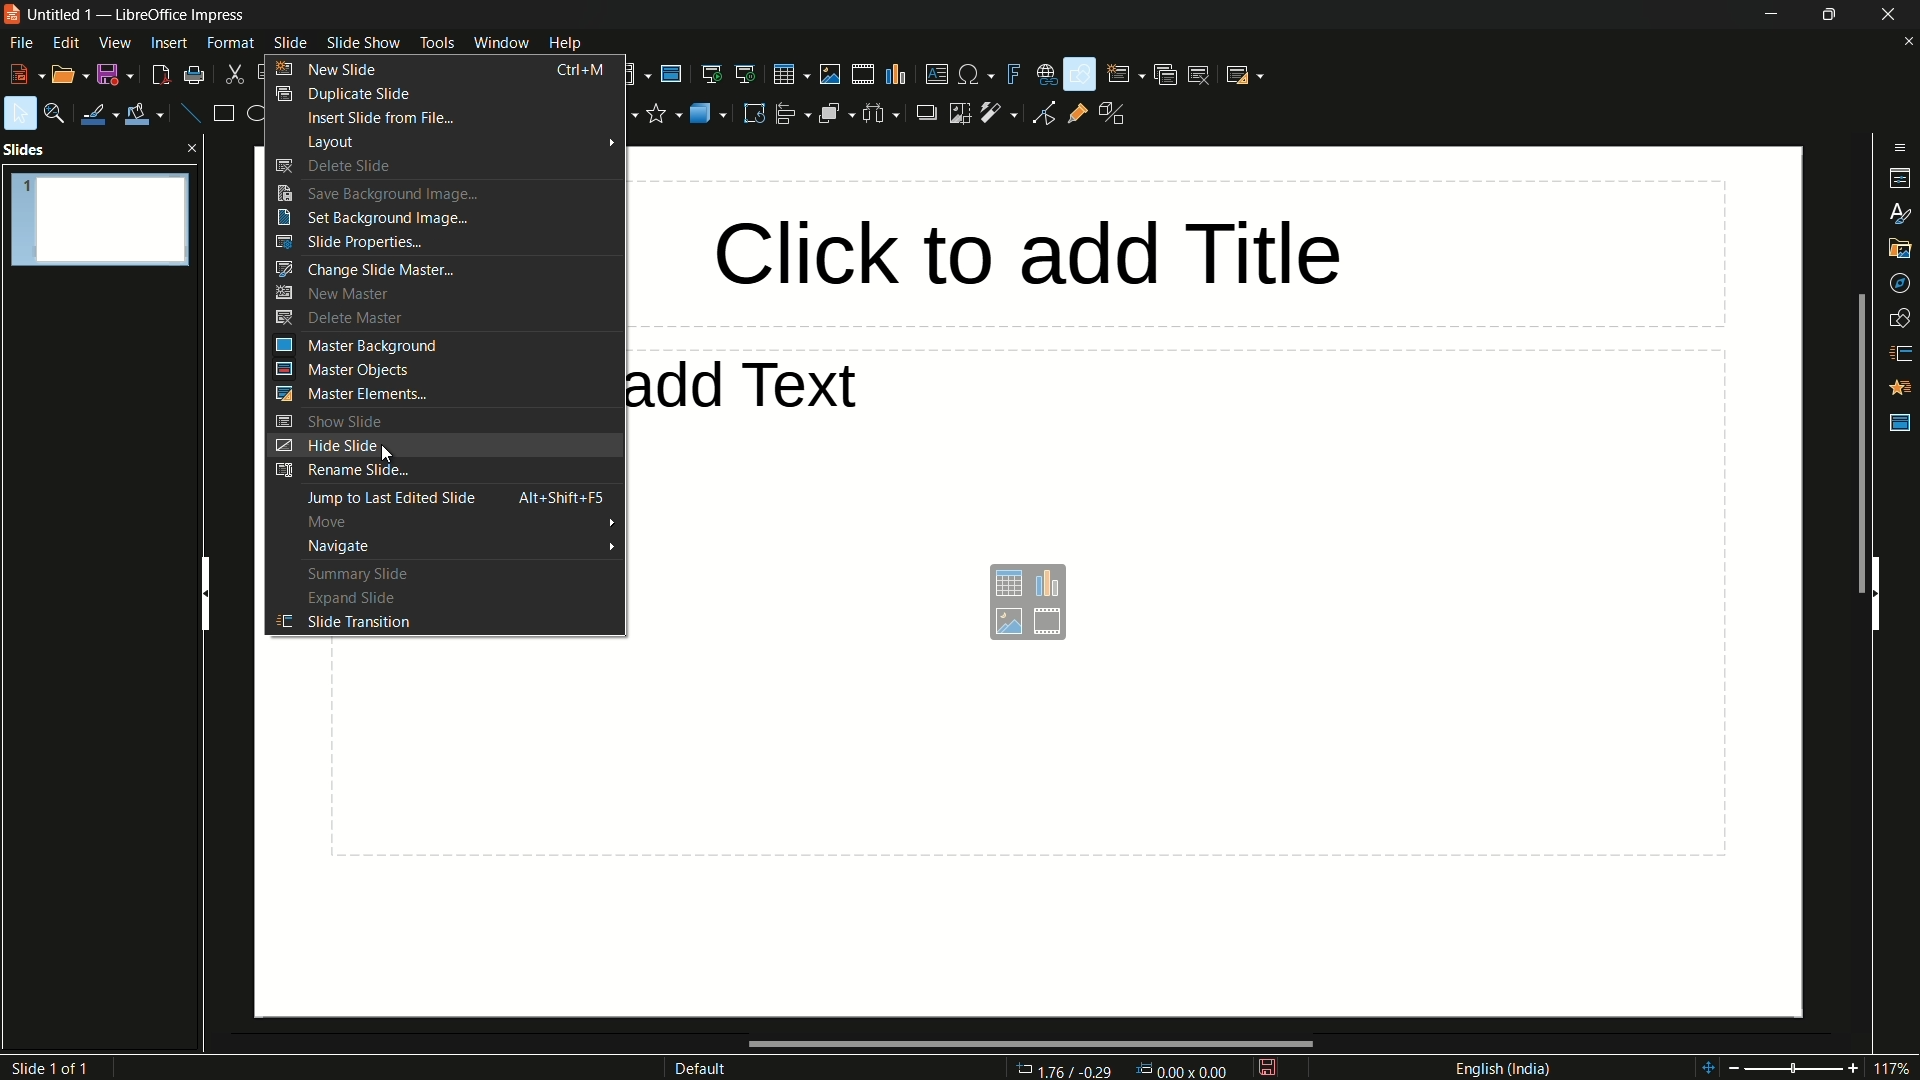 The height and width of the screenshot is (1080, 1920). I want to click on scroll bar, so click(1861, 444).